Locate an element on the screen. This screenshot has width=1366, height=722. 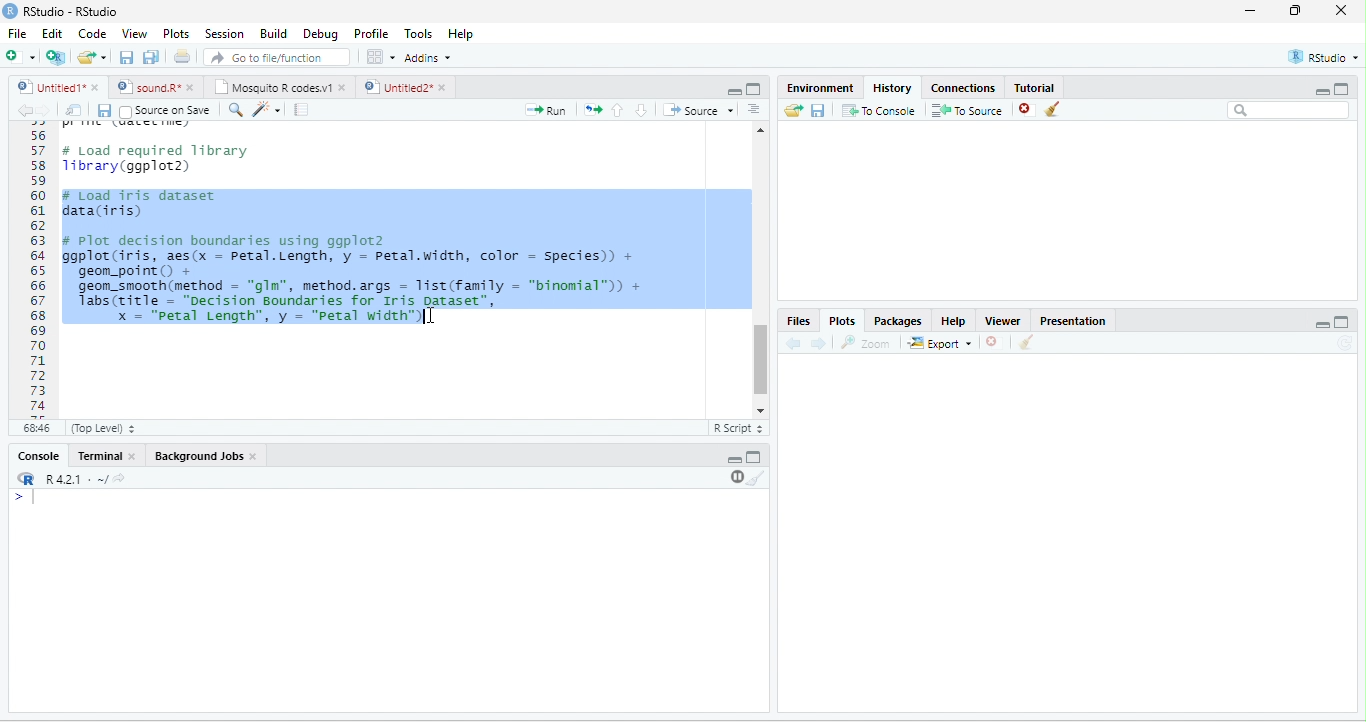
Presentation is located at coordinates (1074, 321).